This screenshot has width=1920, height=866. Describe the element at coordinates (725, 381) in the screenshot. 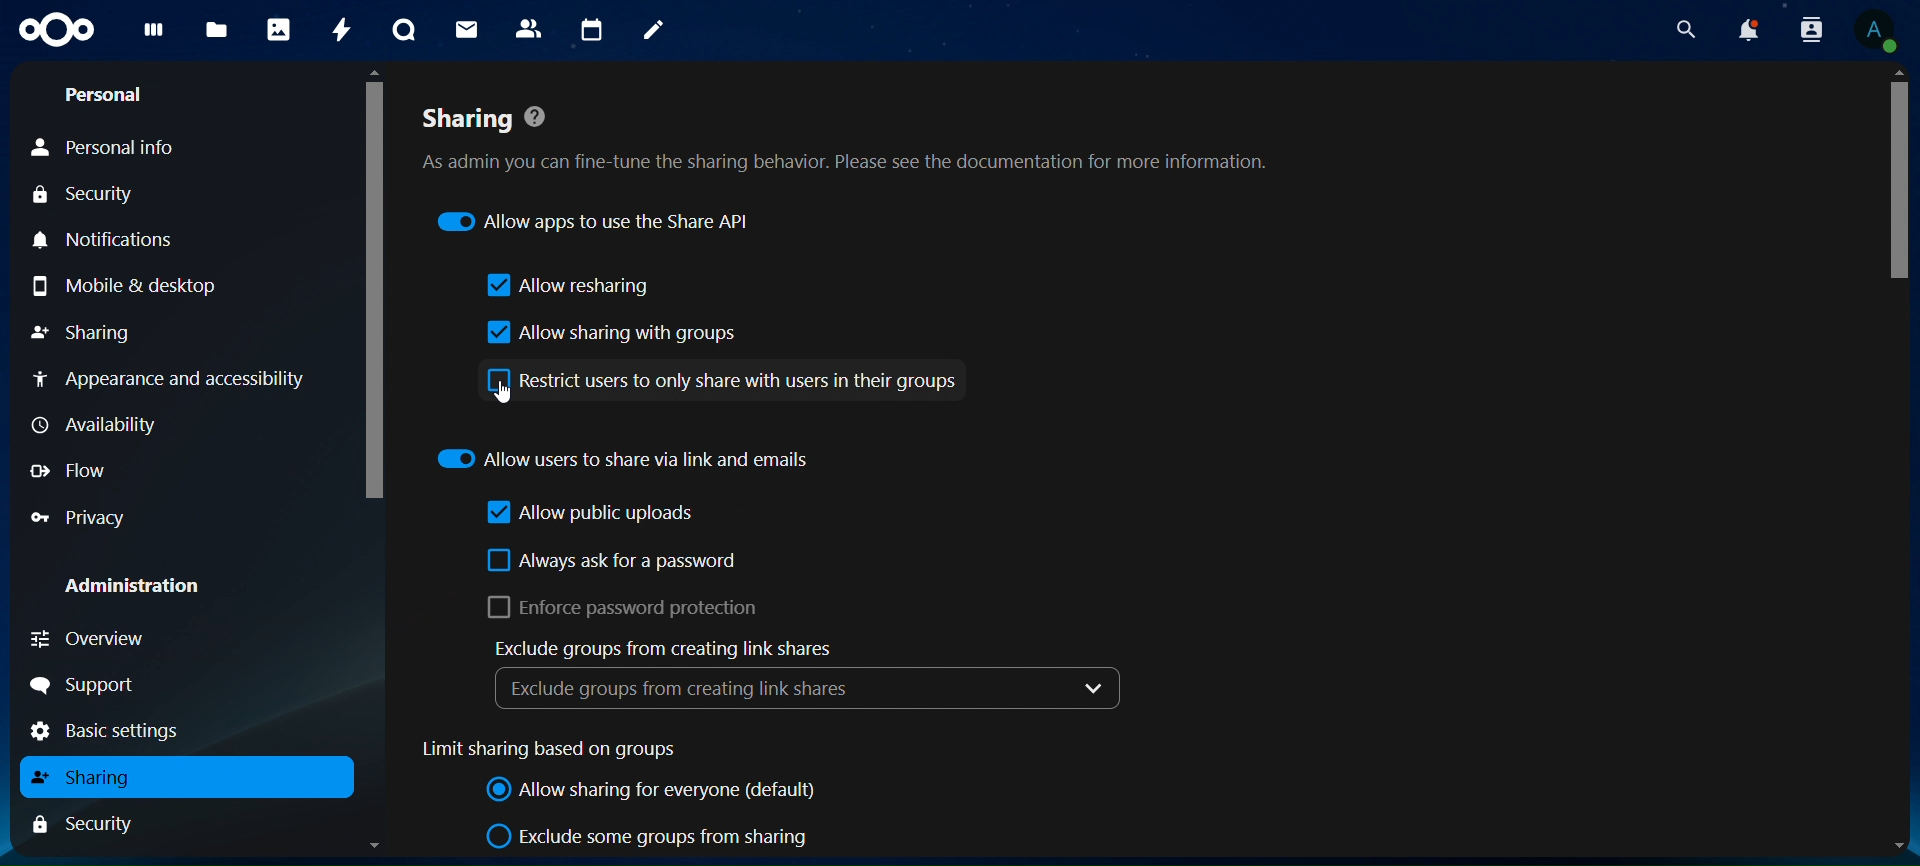

I see `restrict users to only share with users in their groups` at that location.